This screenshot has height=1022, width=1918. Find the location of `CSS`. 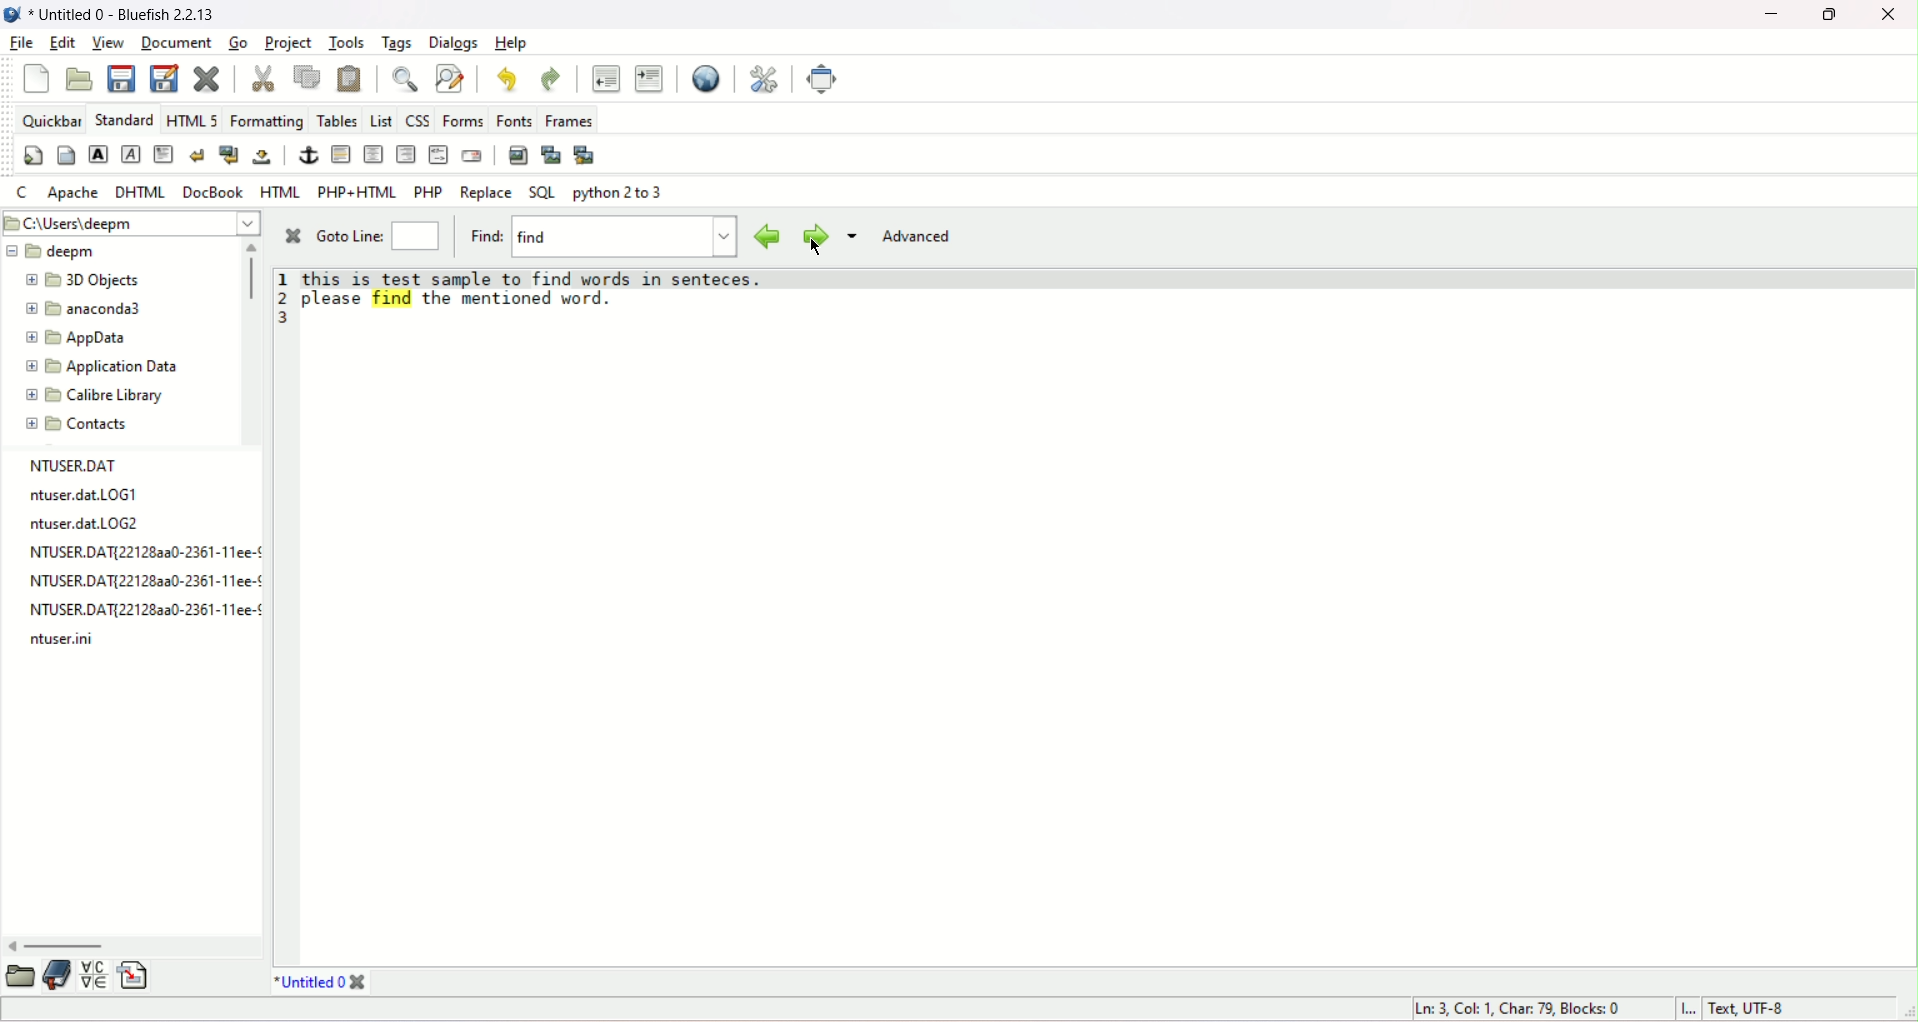

CSS is located at coordinates (414, 121).